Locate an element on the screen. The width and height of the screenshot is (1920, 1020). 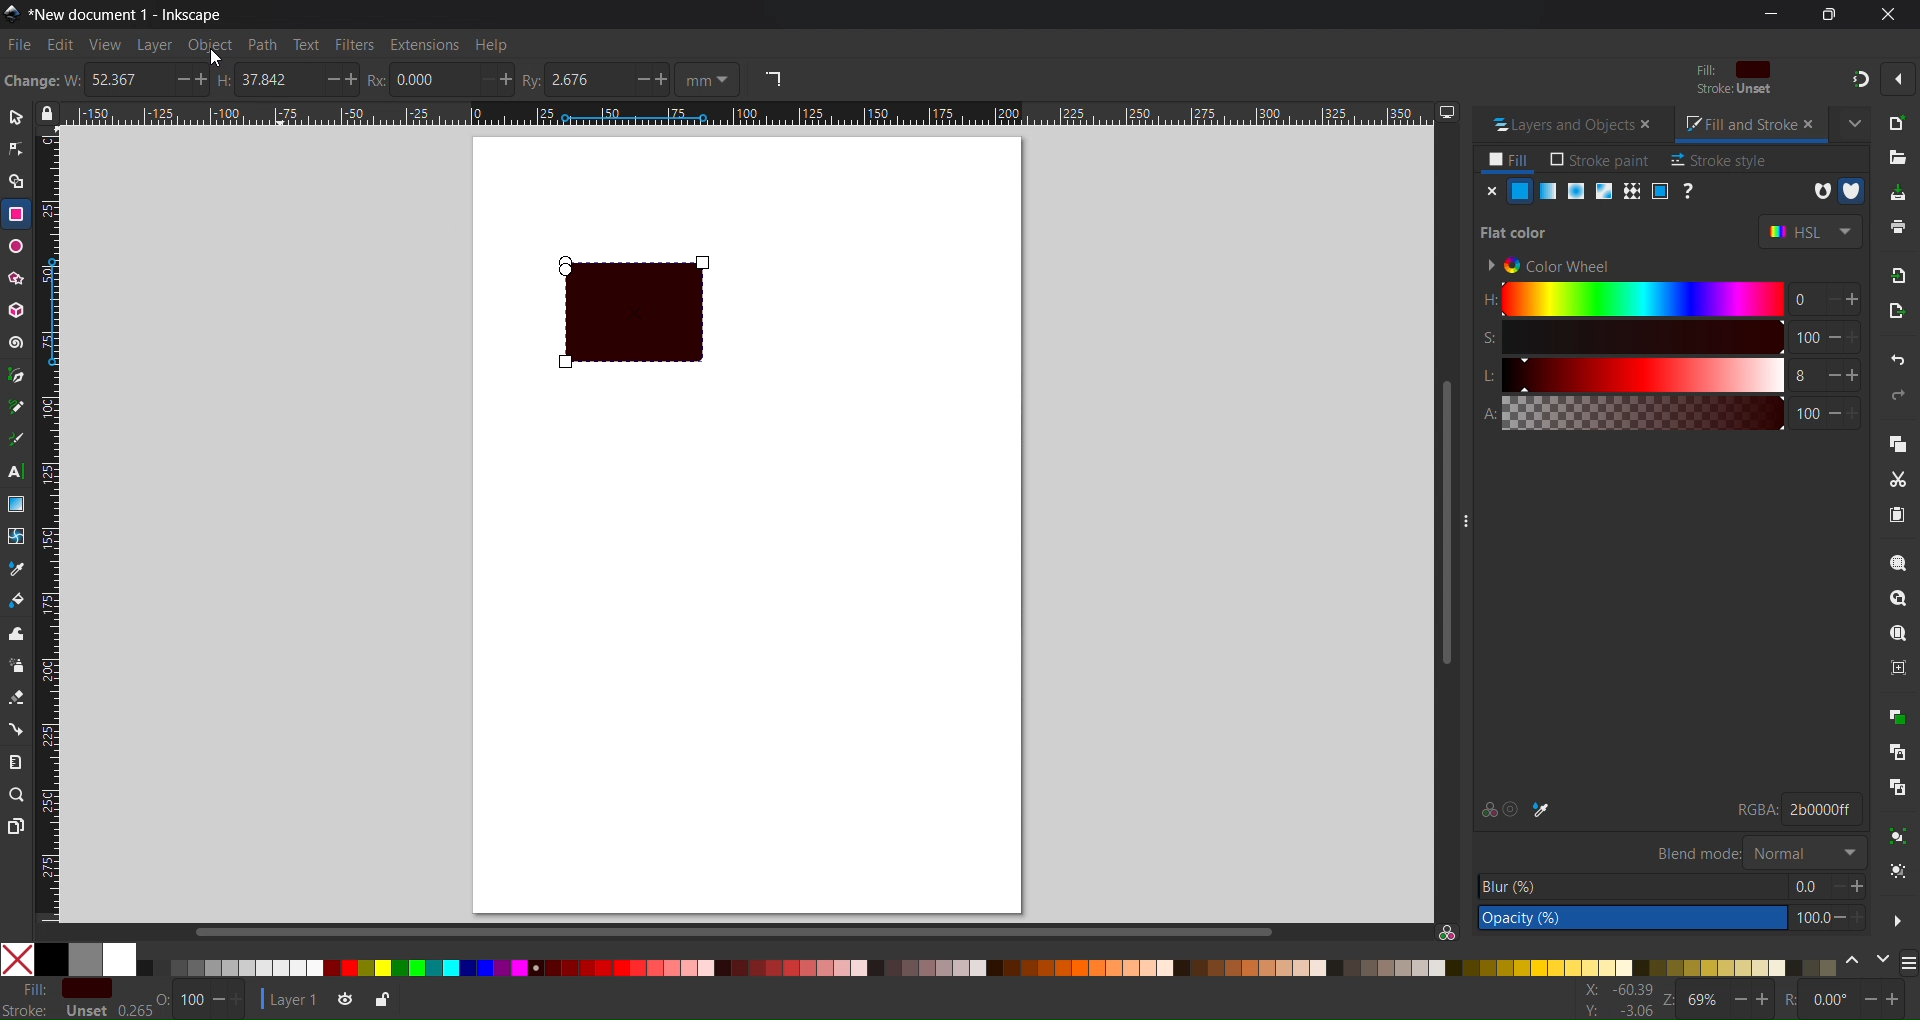
 8 is located at coordinates (1801, 375).